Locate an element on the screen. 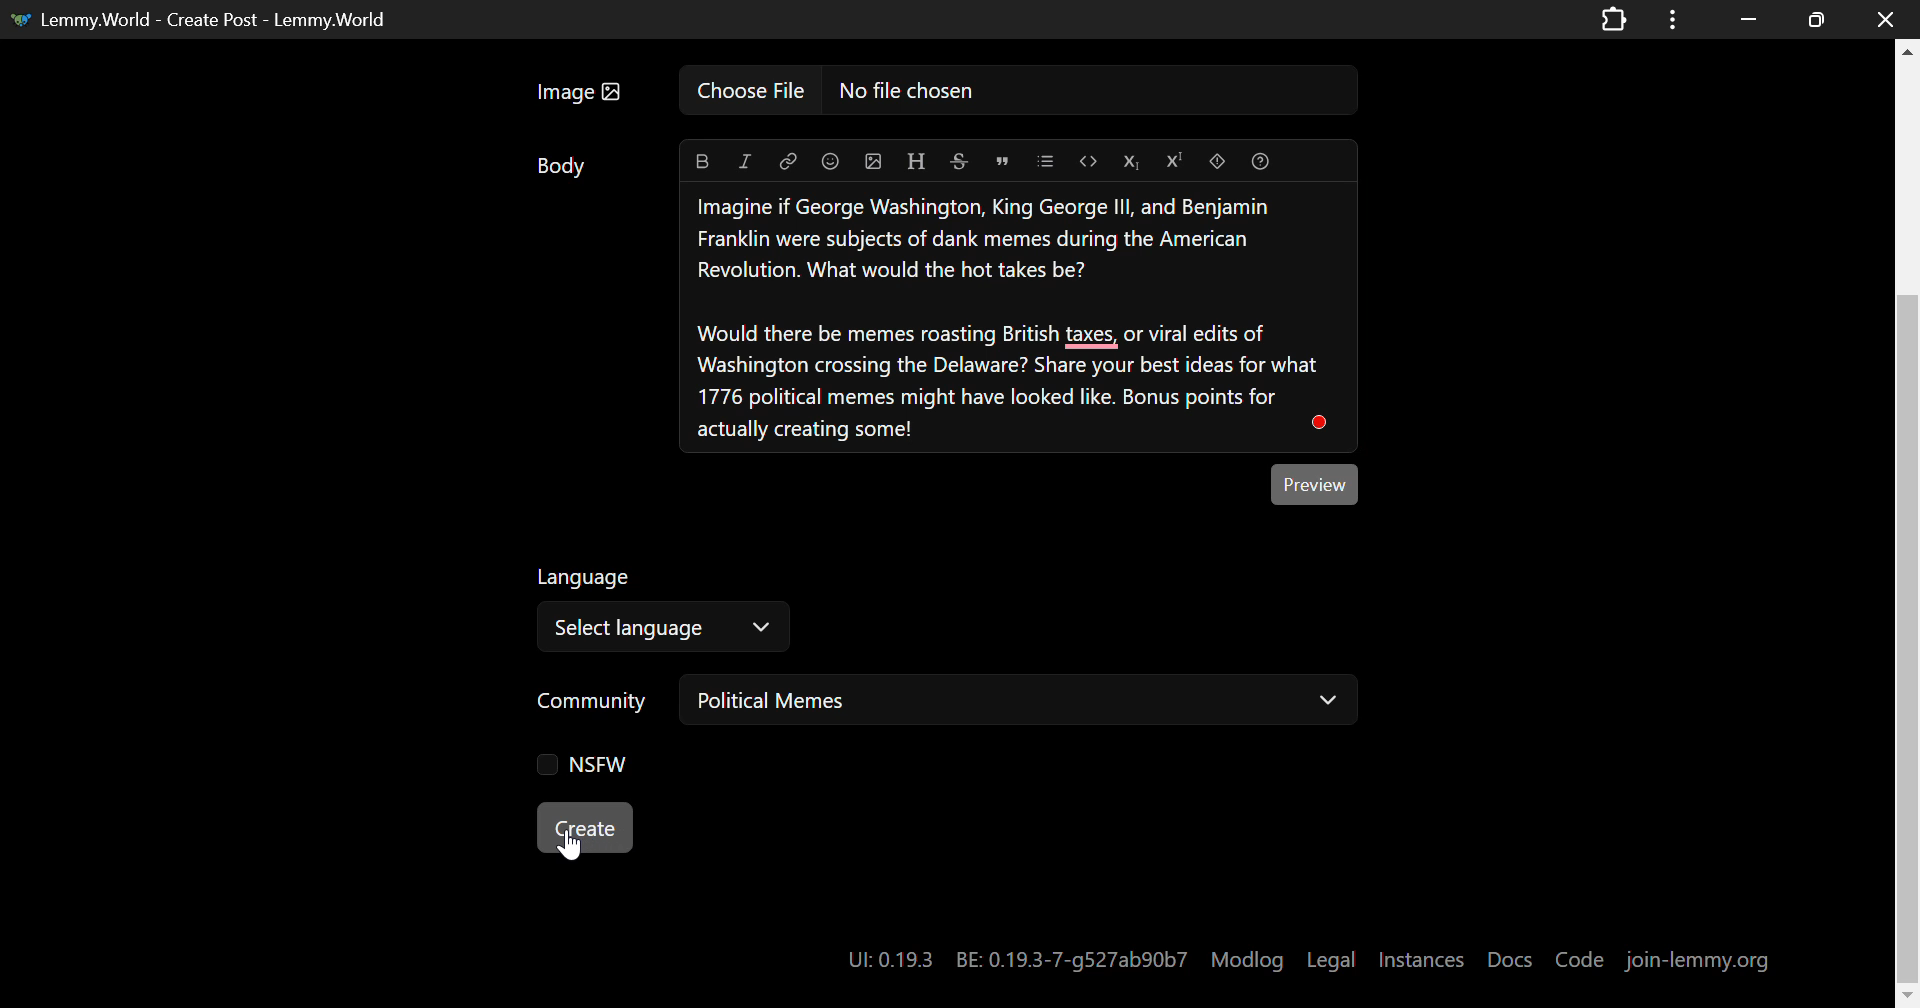  Create is located at coordinates (584, 826).